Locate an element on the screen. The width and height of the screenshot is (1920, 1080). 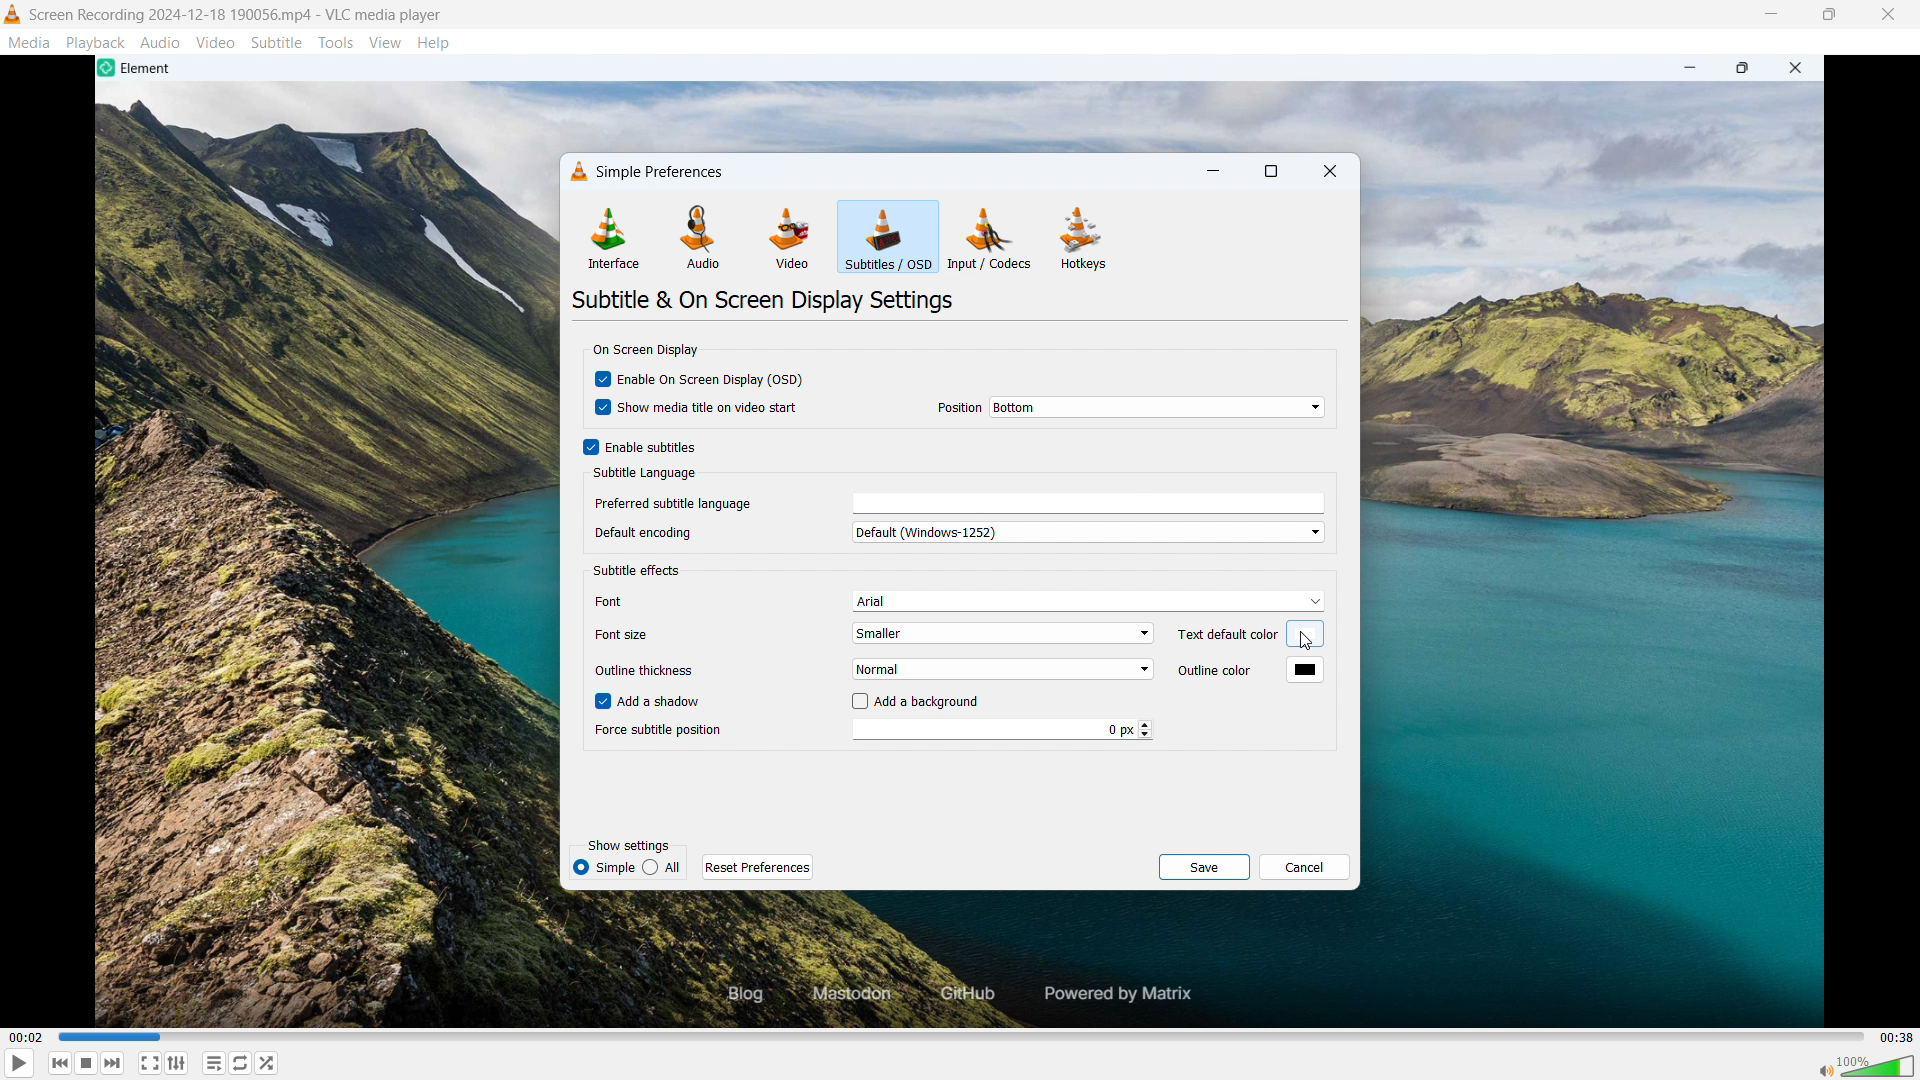
checkbox is located at coordinates (596, 700).